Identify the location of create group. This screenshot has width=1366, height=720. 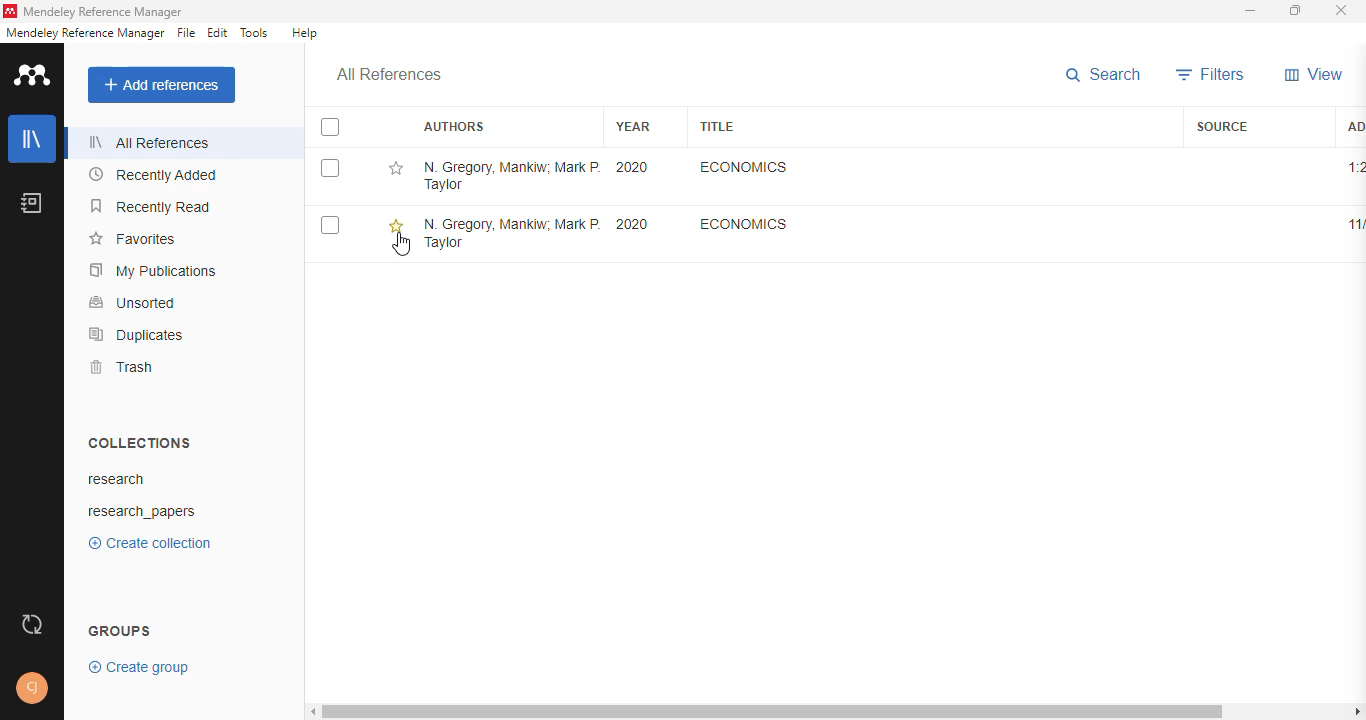
(139, 668).